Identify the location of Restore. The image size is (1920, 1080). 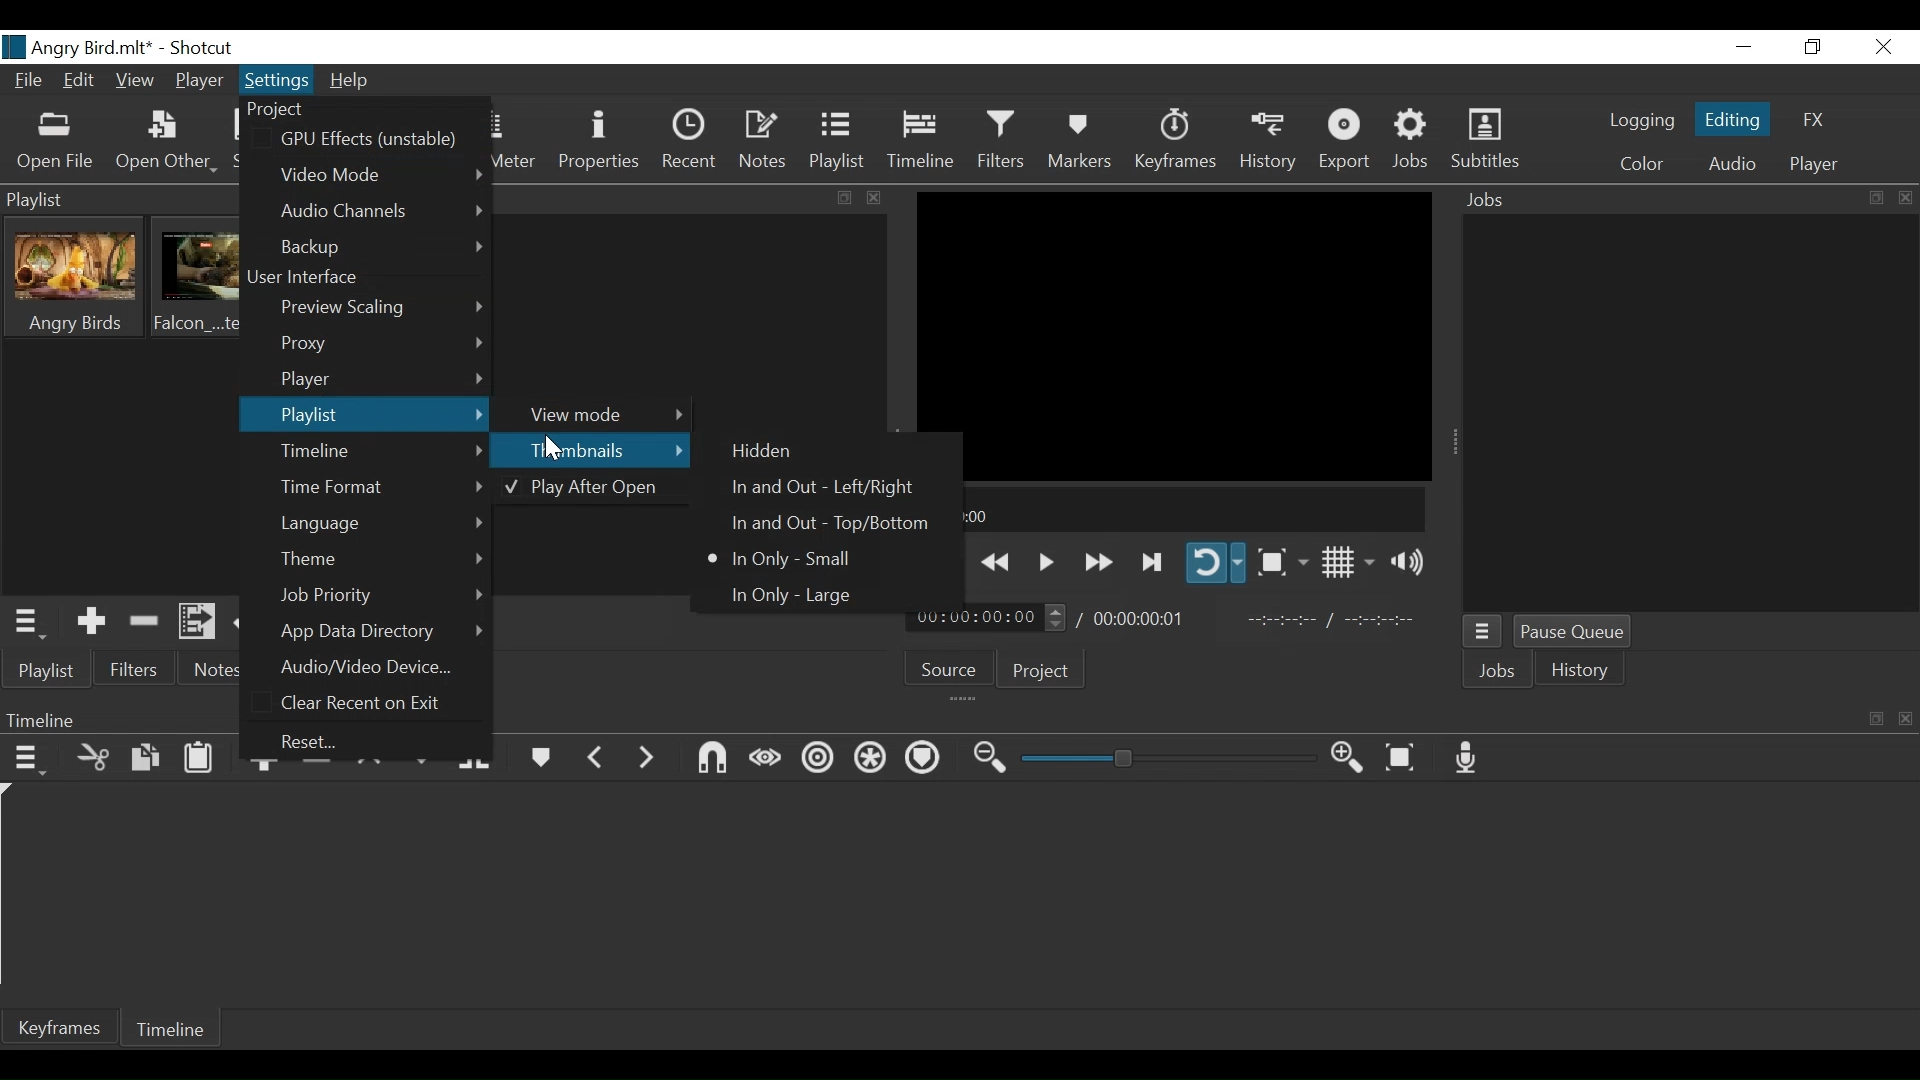
(1811, 47).